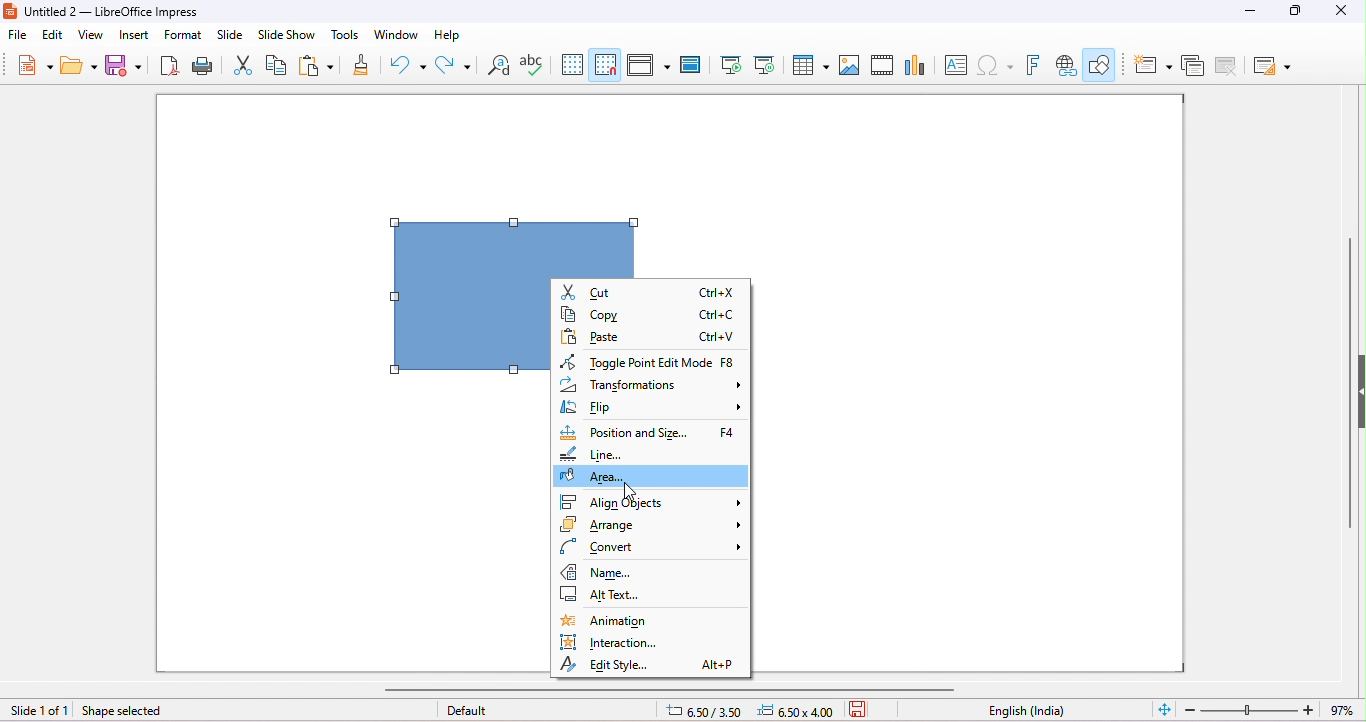  What do you see at coordinates (450, 35) in the screenshot?
I see `help` at bounding box center [450, 35].